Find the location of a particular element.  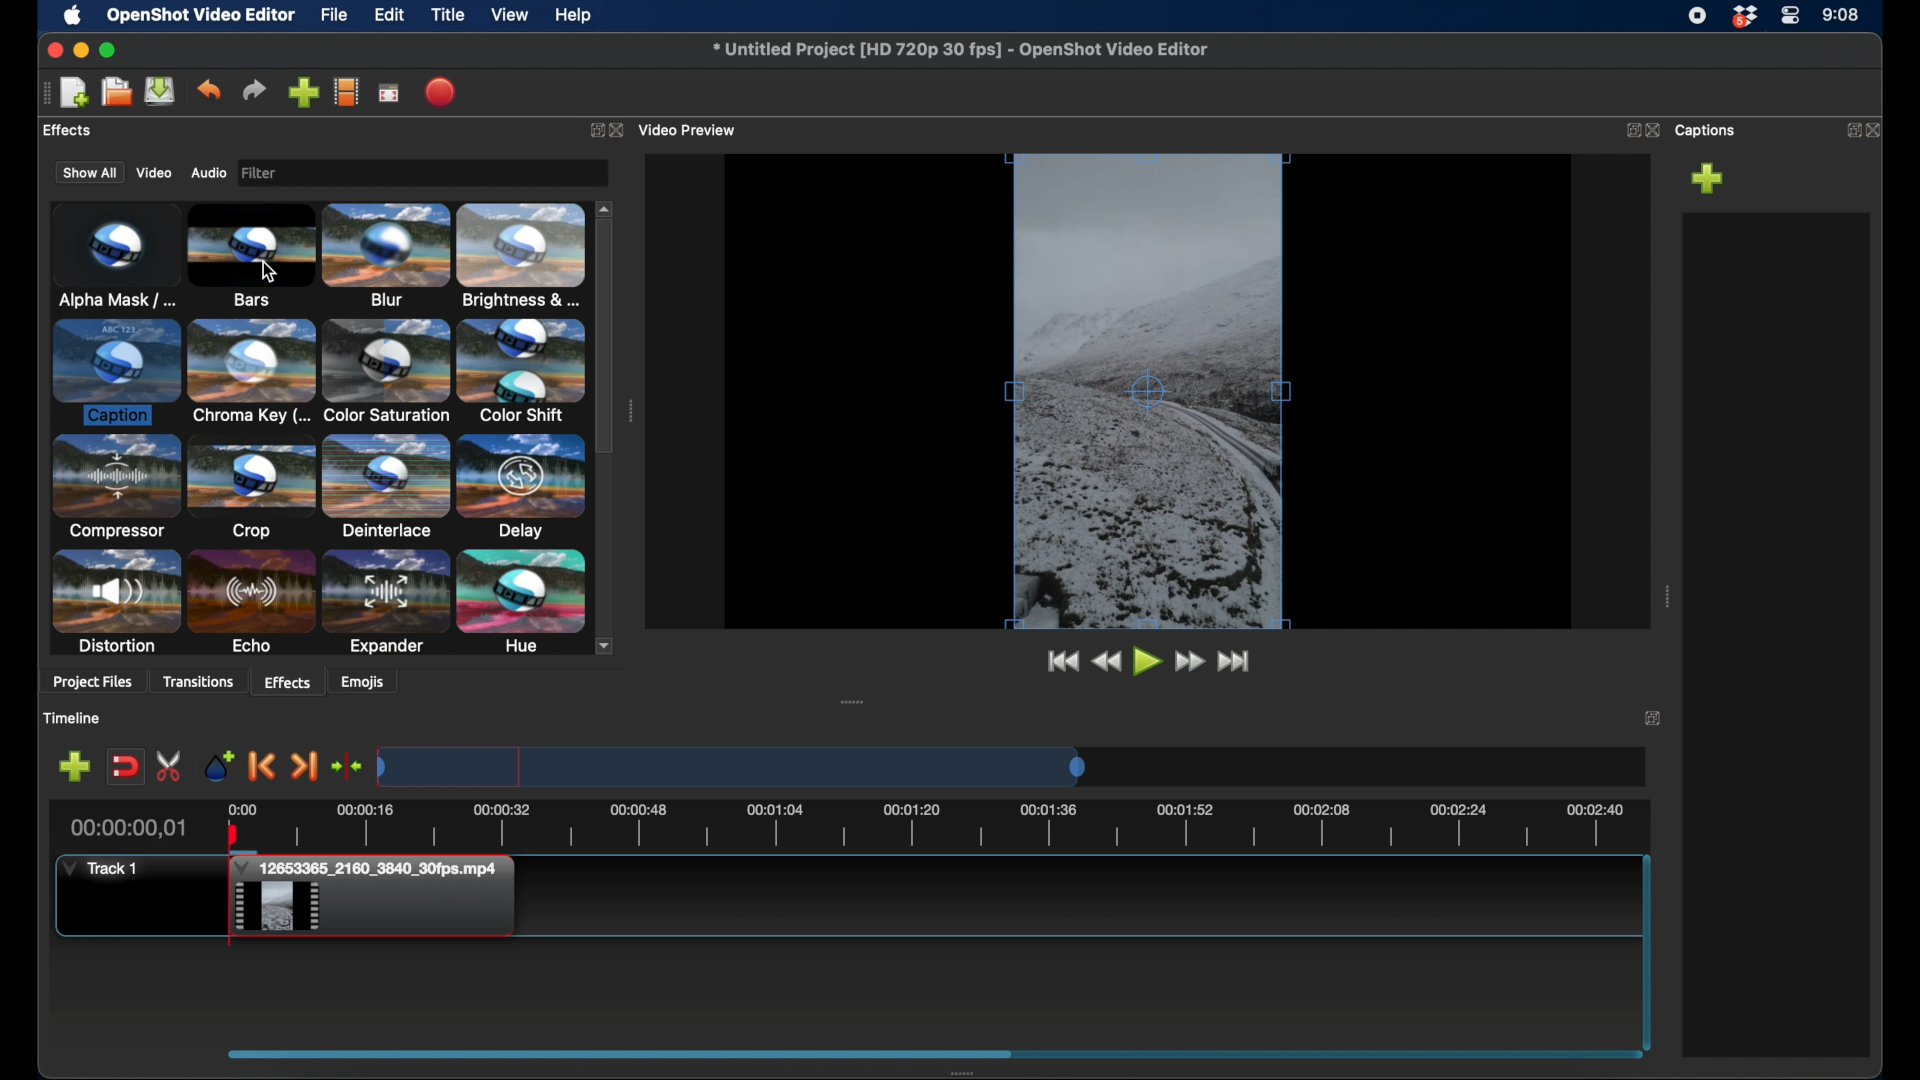

emojis is located at coordinates (364, 683).